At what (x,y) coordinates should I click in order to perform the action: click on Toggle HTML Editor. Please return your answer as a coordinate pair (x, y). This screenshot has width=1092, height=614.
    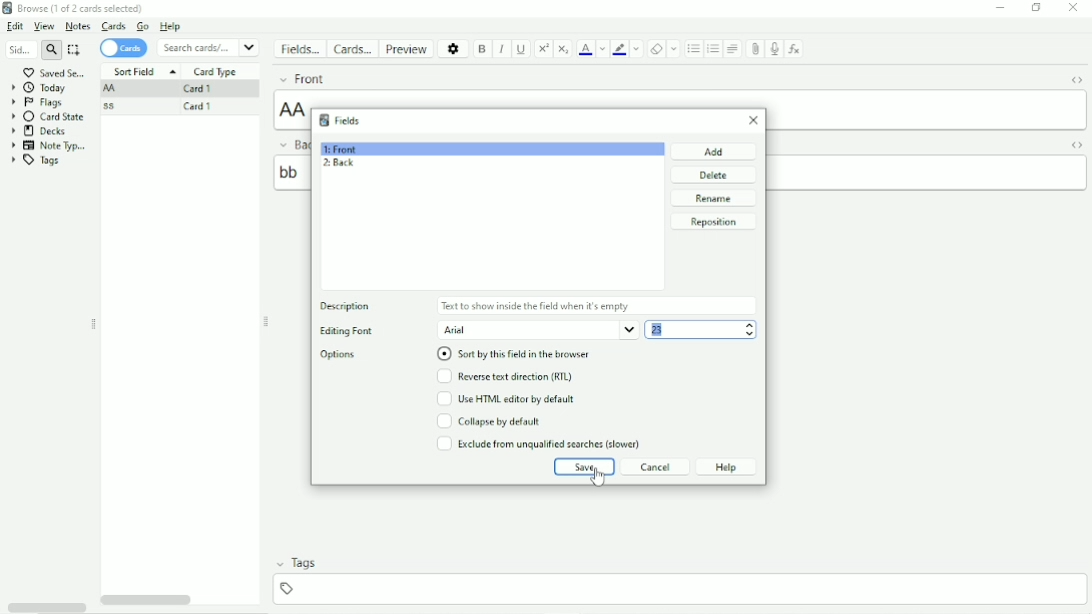
    Looking at the image, I should click on (1076, 145).